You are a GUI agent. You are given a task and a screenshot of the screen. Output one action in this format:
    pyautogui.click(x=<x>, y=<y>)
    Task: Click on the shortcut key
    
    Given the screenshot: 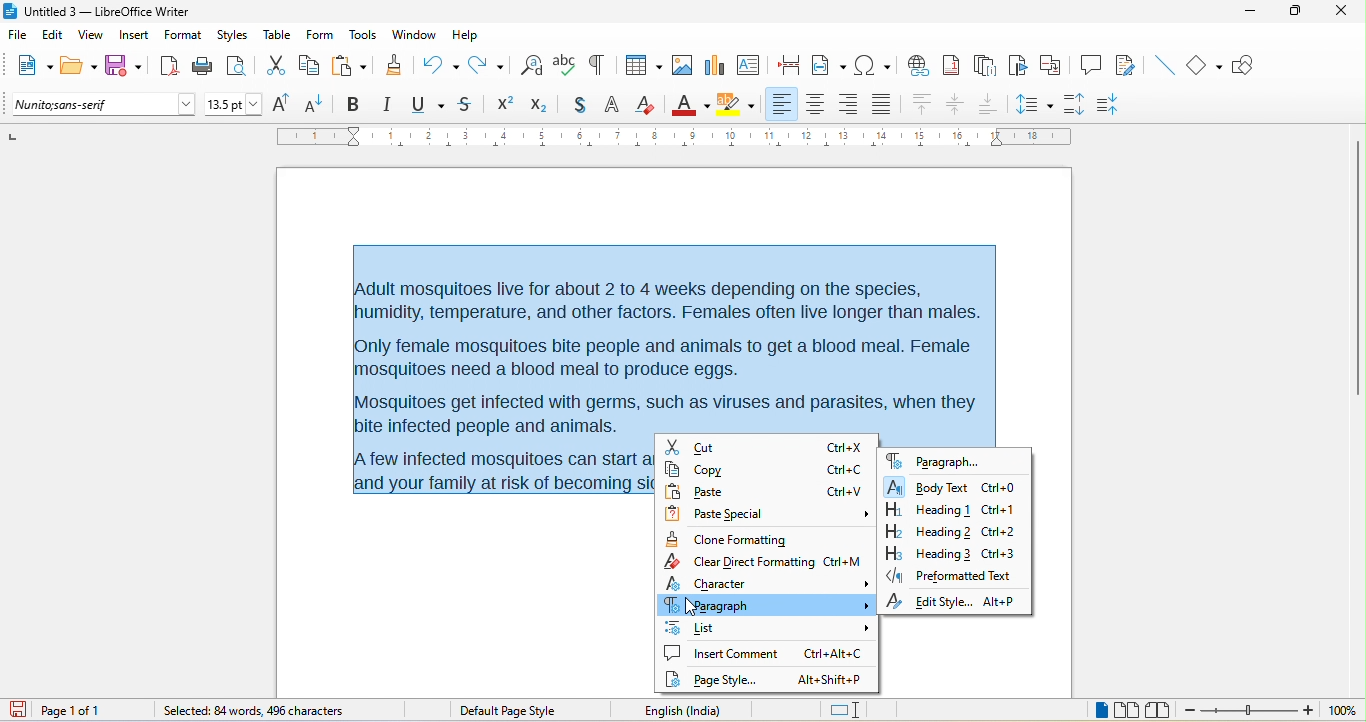 What is the action you would take?
    pyautogui.click(x=832, y=680)
    